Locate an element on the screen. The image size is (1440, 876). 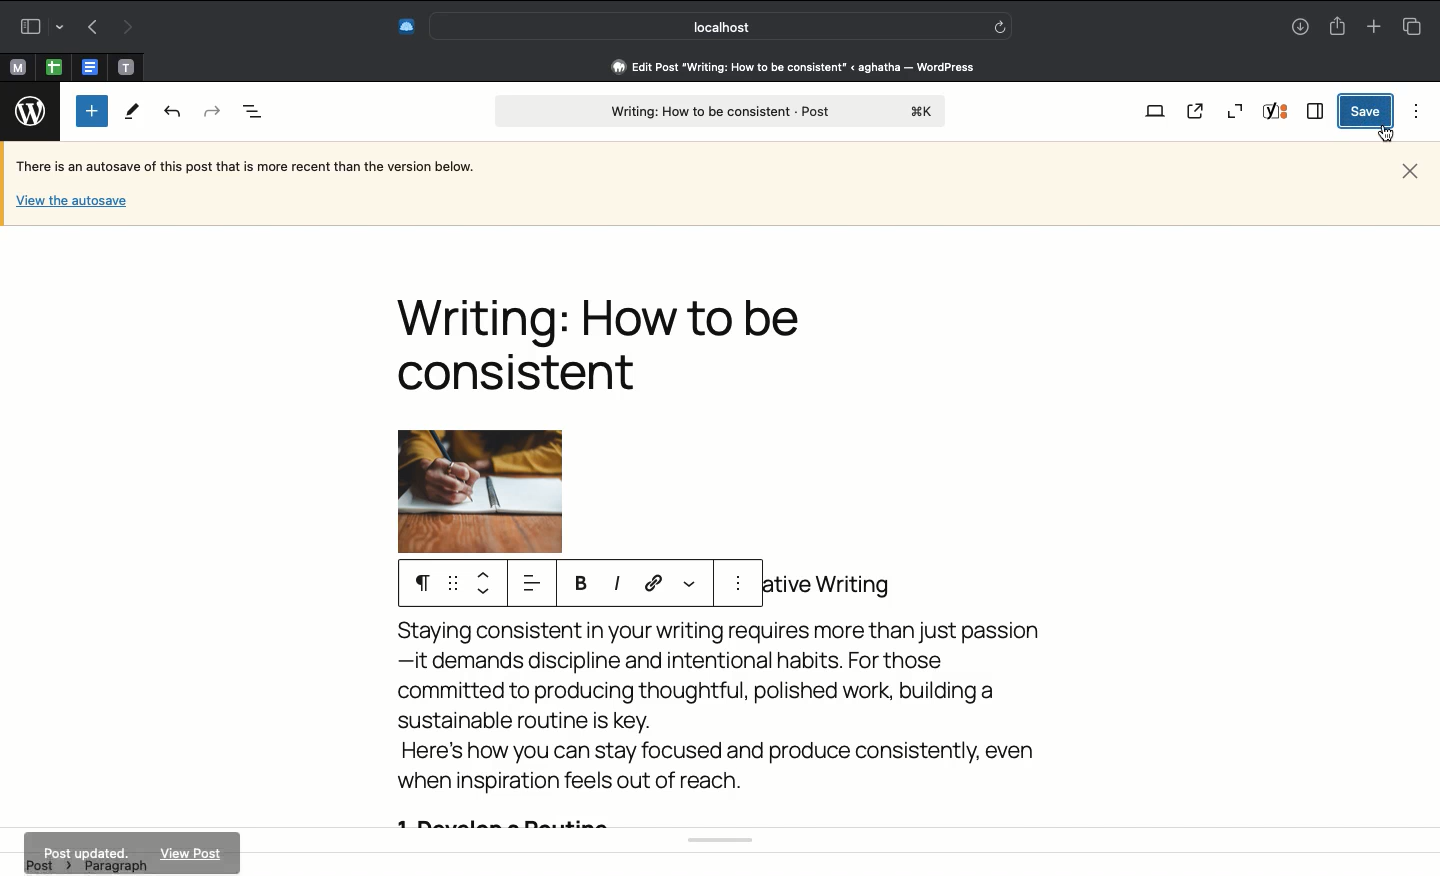
Left alignment is located at coordinates (530, 584).